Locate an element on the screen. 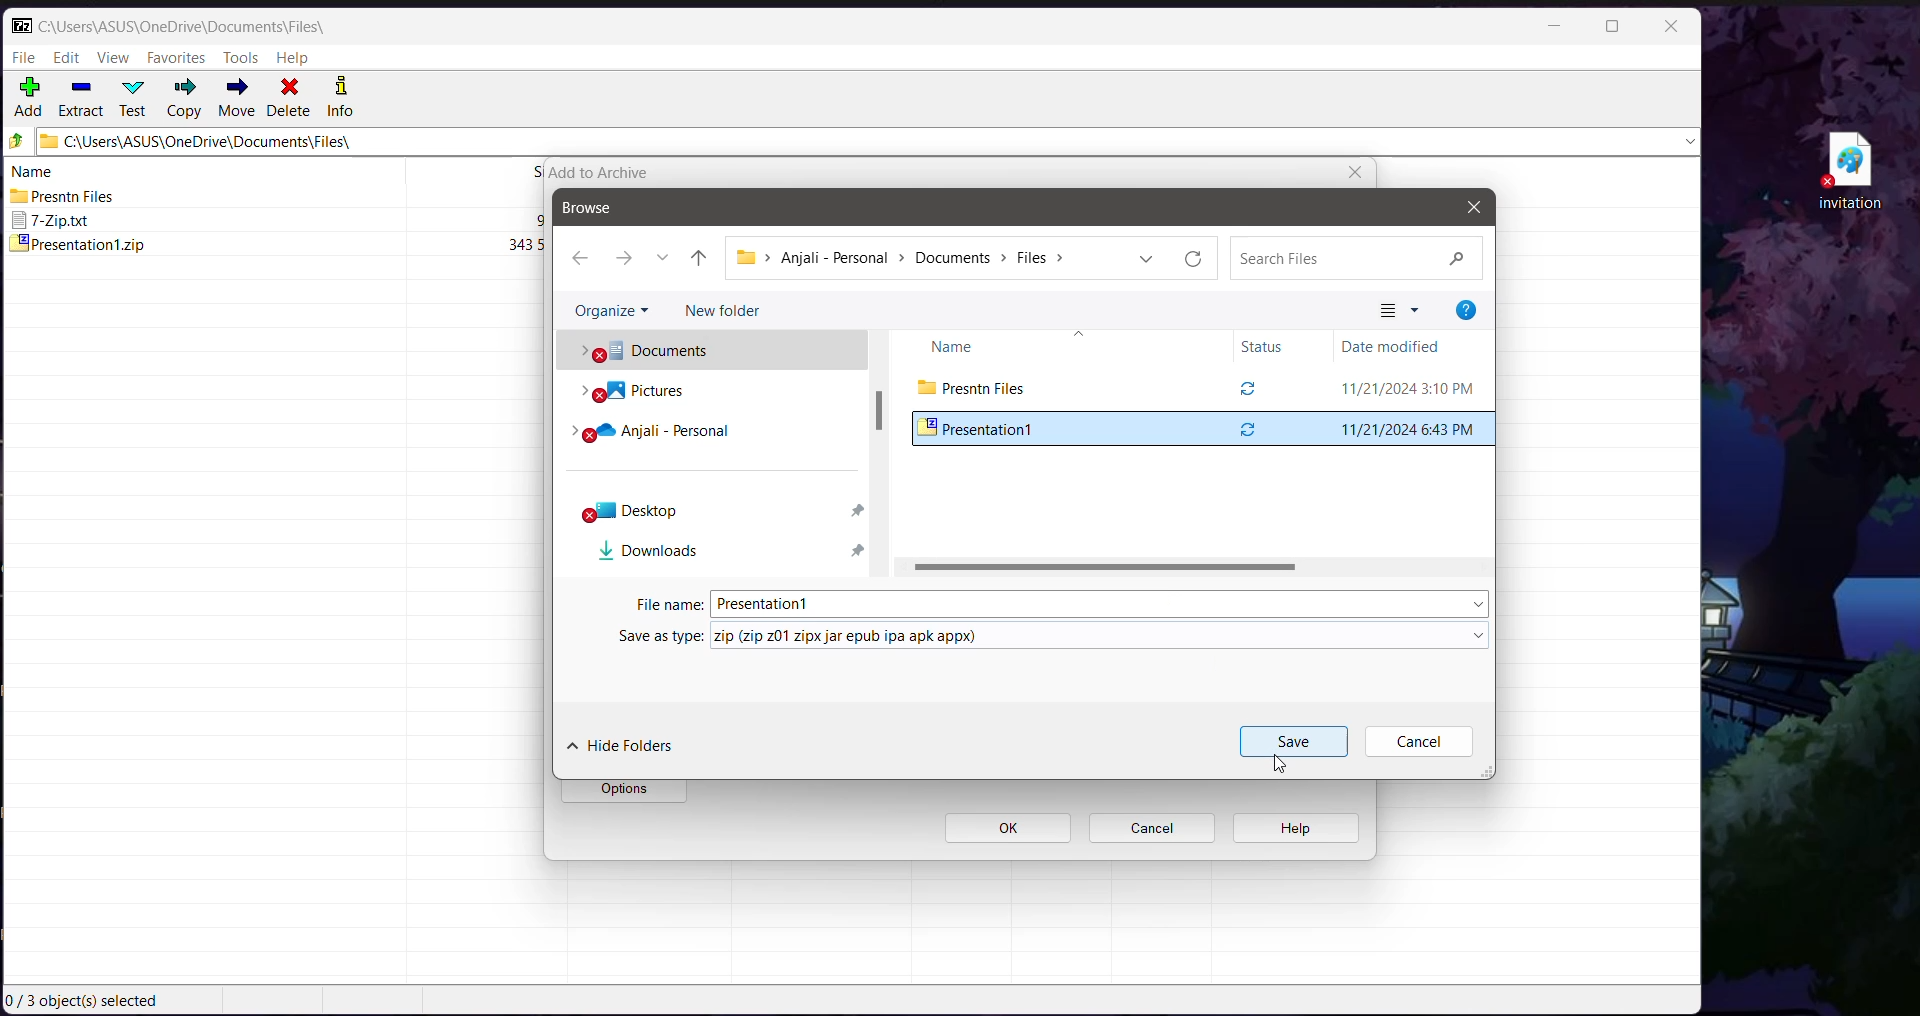 The height and width of the screenshot is (1016, 1920). Current path is located at coordinates (916, 257).